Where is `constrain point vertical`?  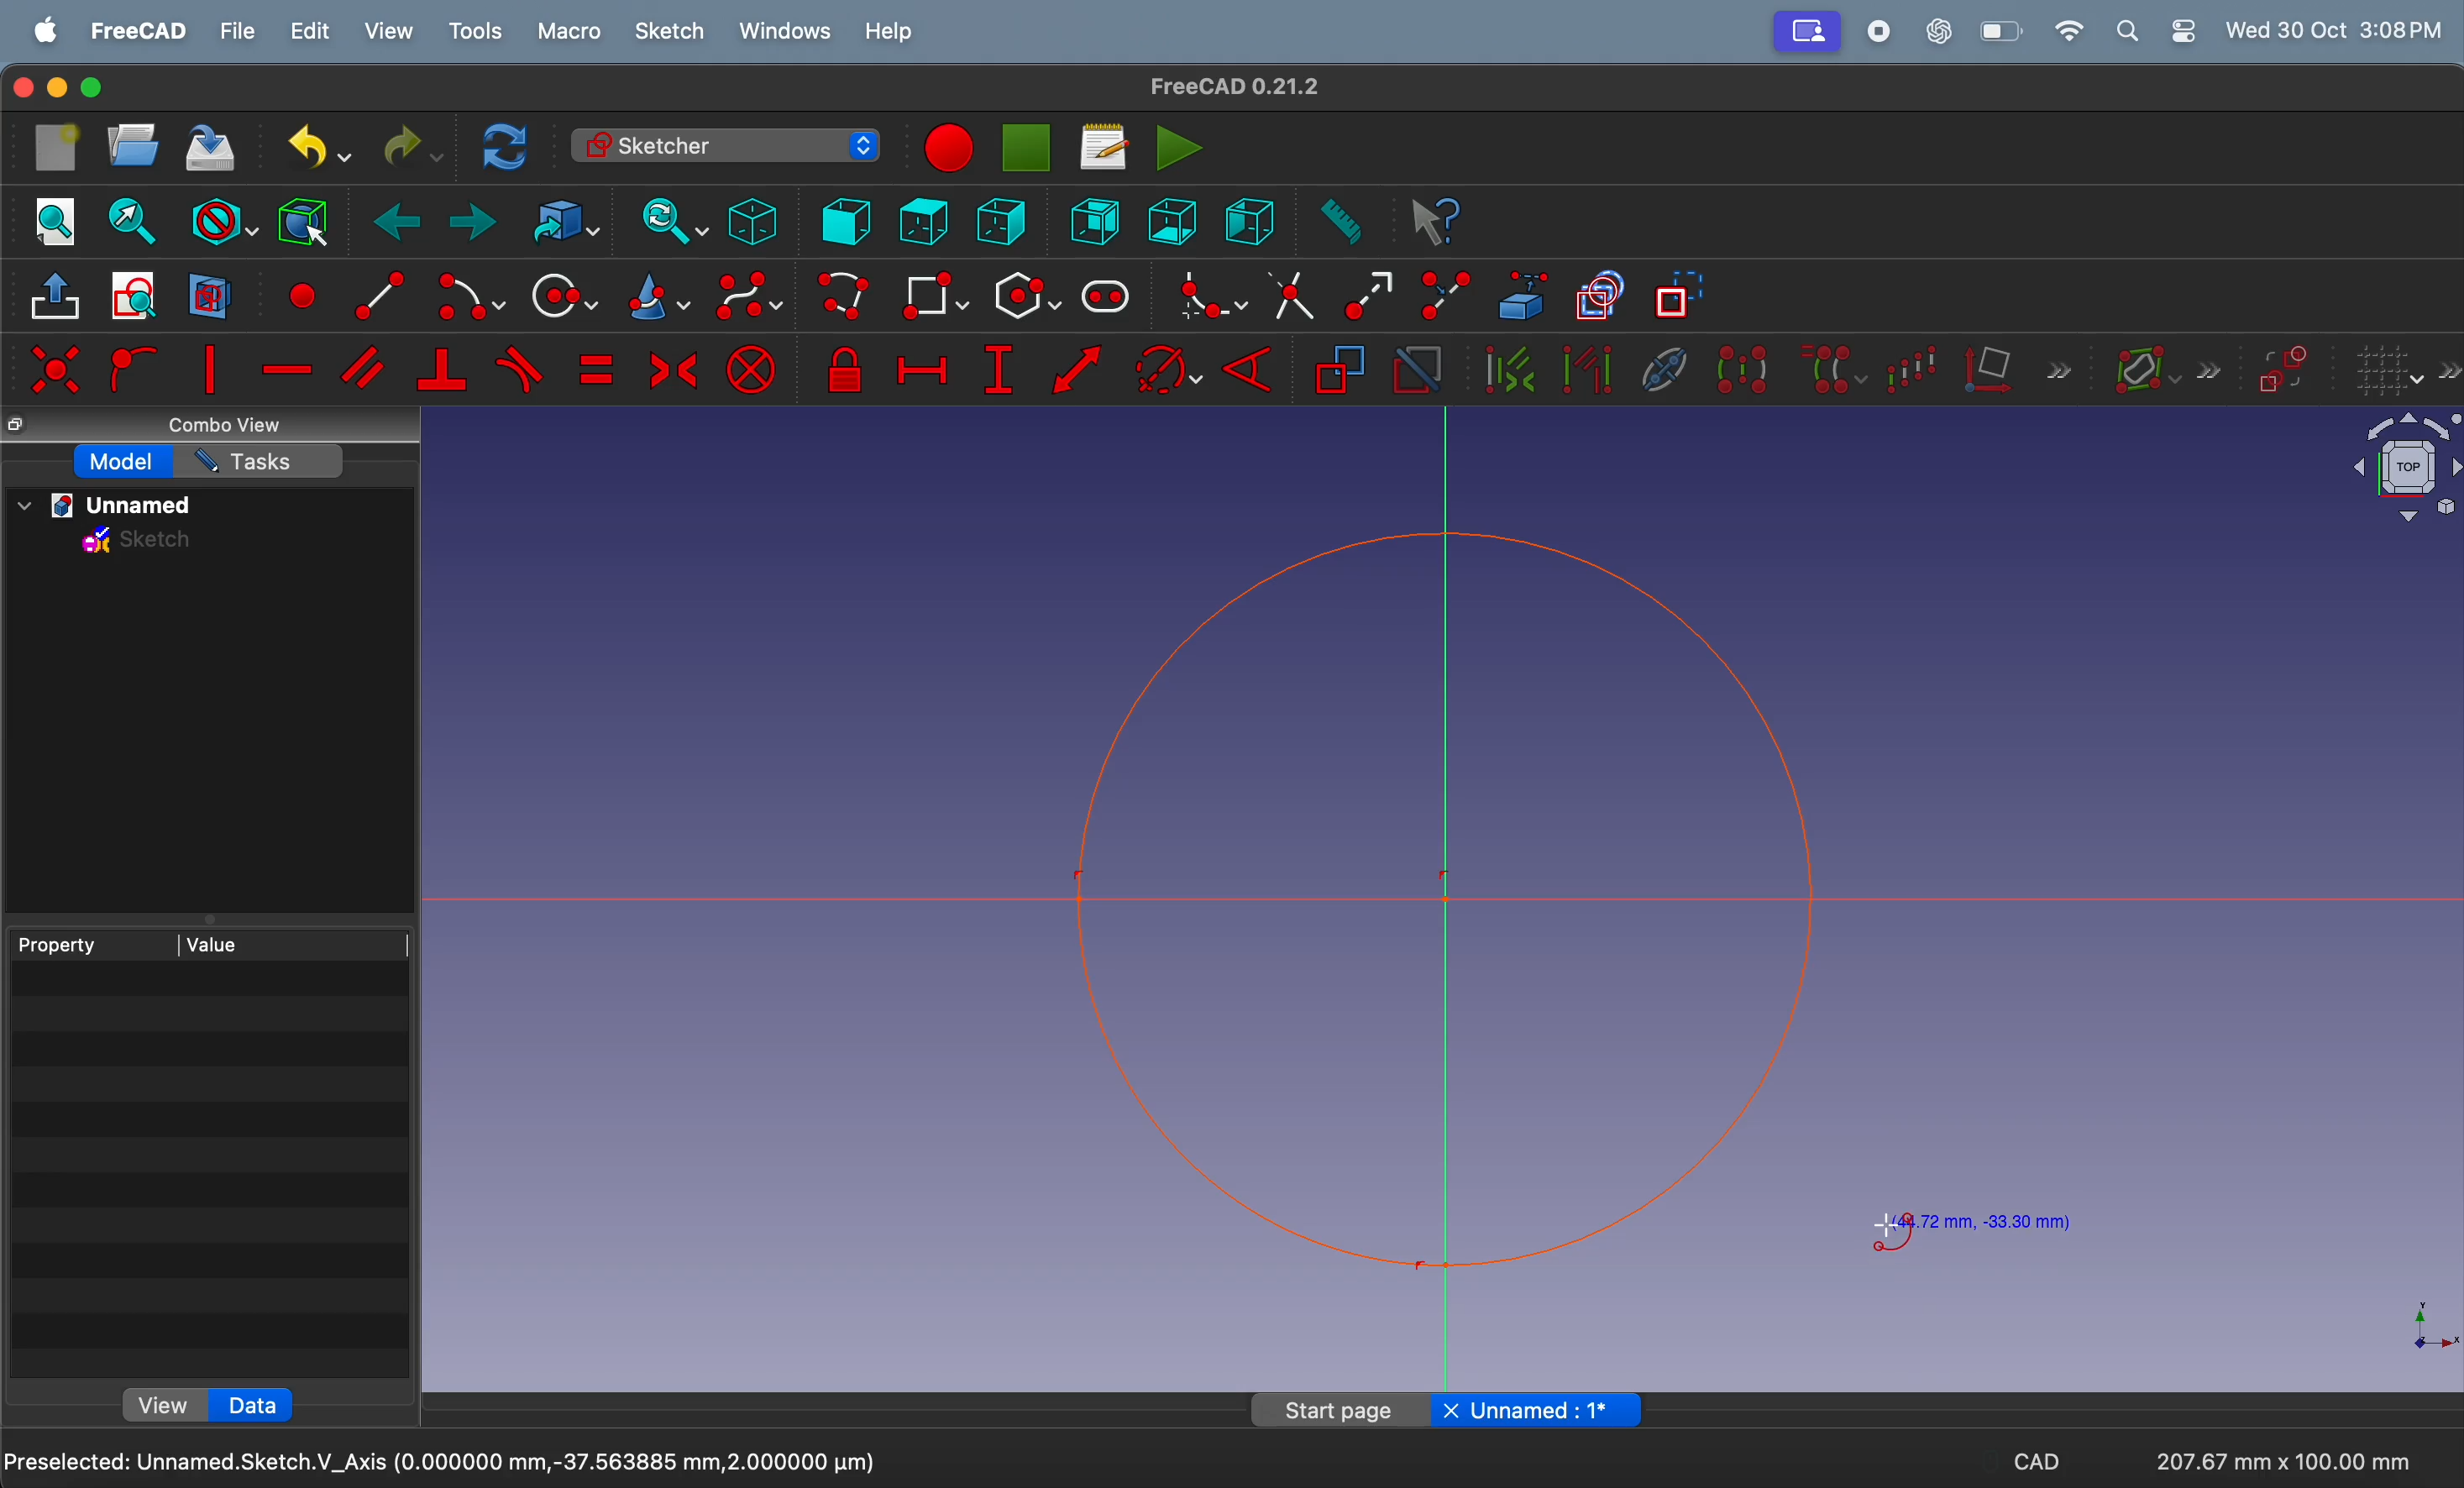
constrain point vertical is located at coordinates (210, 369).